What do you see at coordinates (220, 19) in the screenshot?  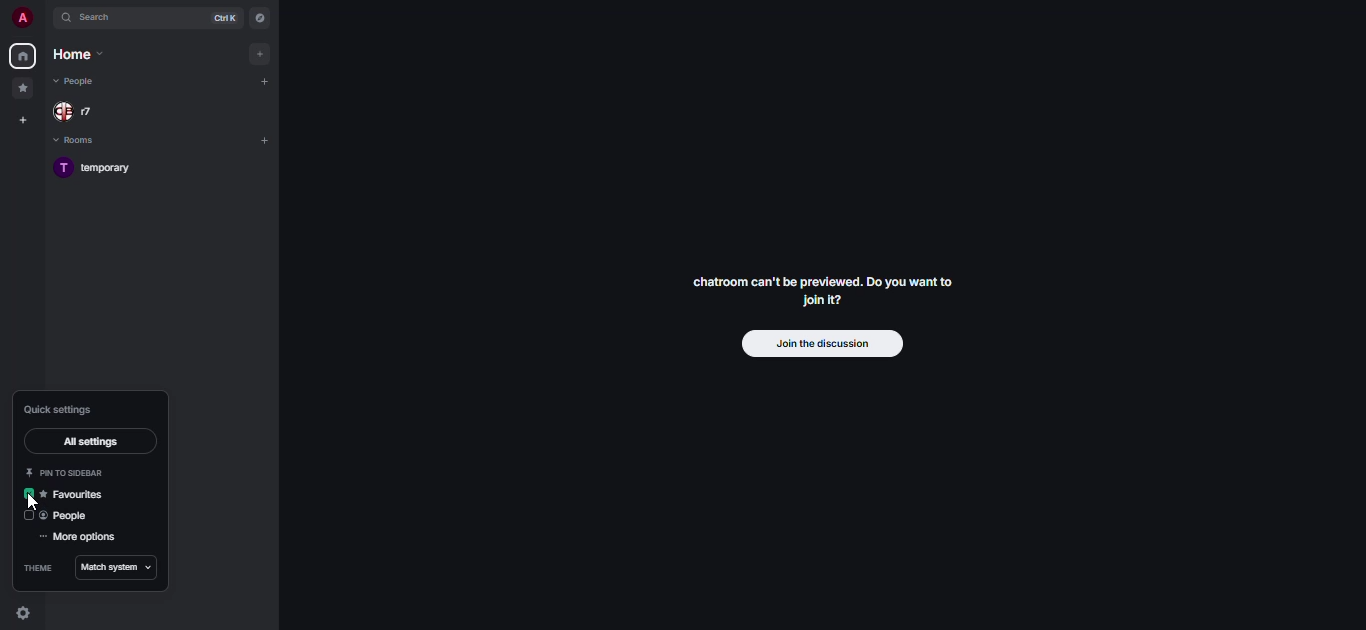 I see `ctrl K` at bounding box center [220, 19].